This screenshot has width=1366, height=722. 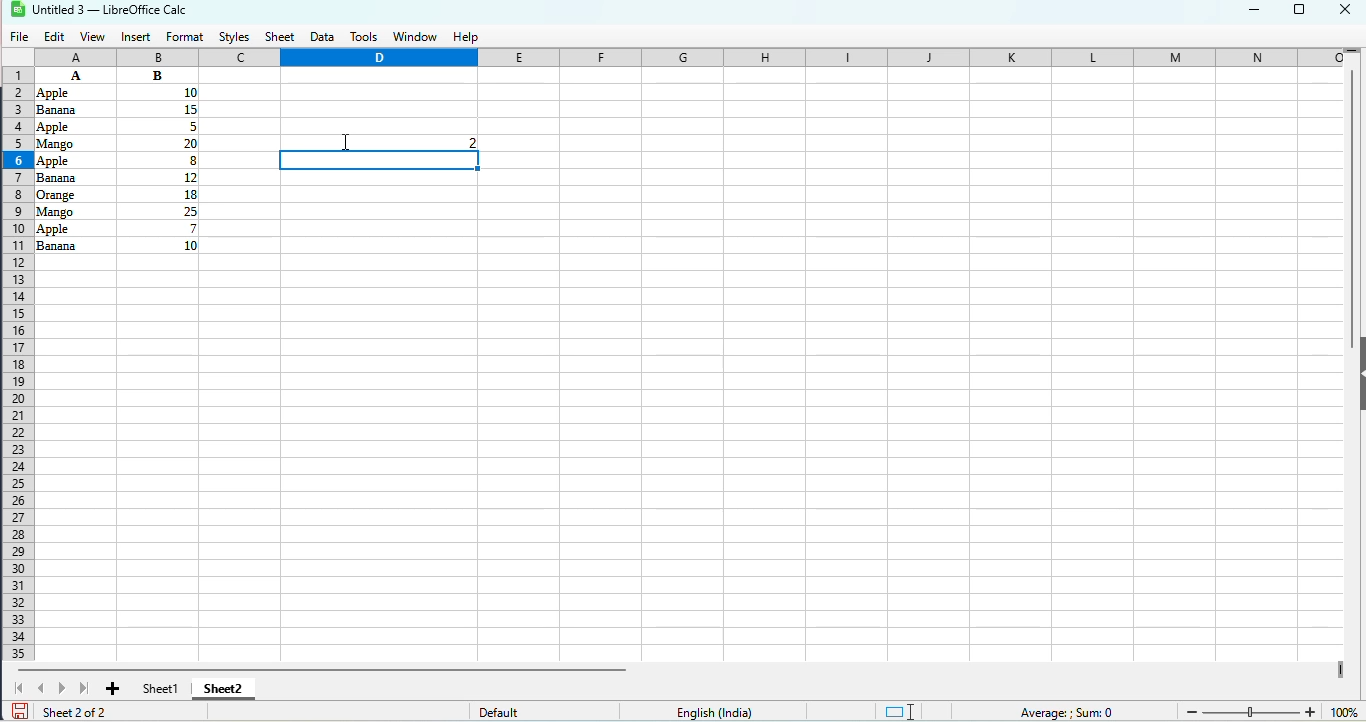 What do you see at coordinates (466, 38) in the screenshot?
I see `help` at bounding box center [466, 38].